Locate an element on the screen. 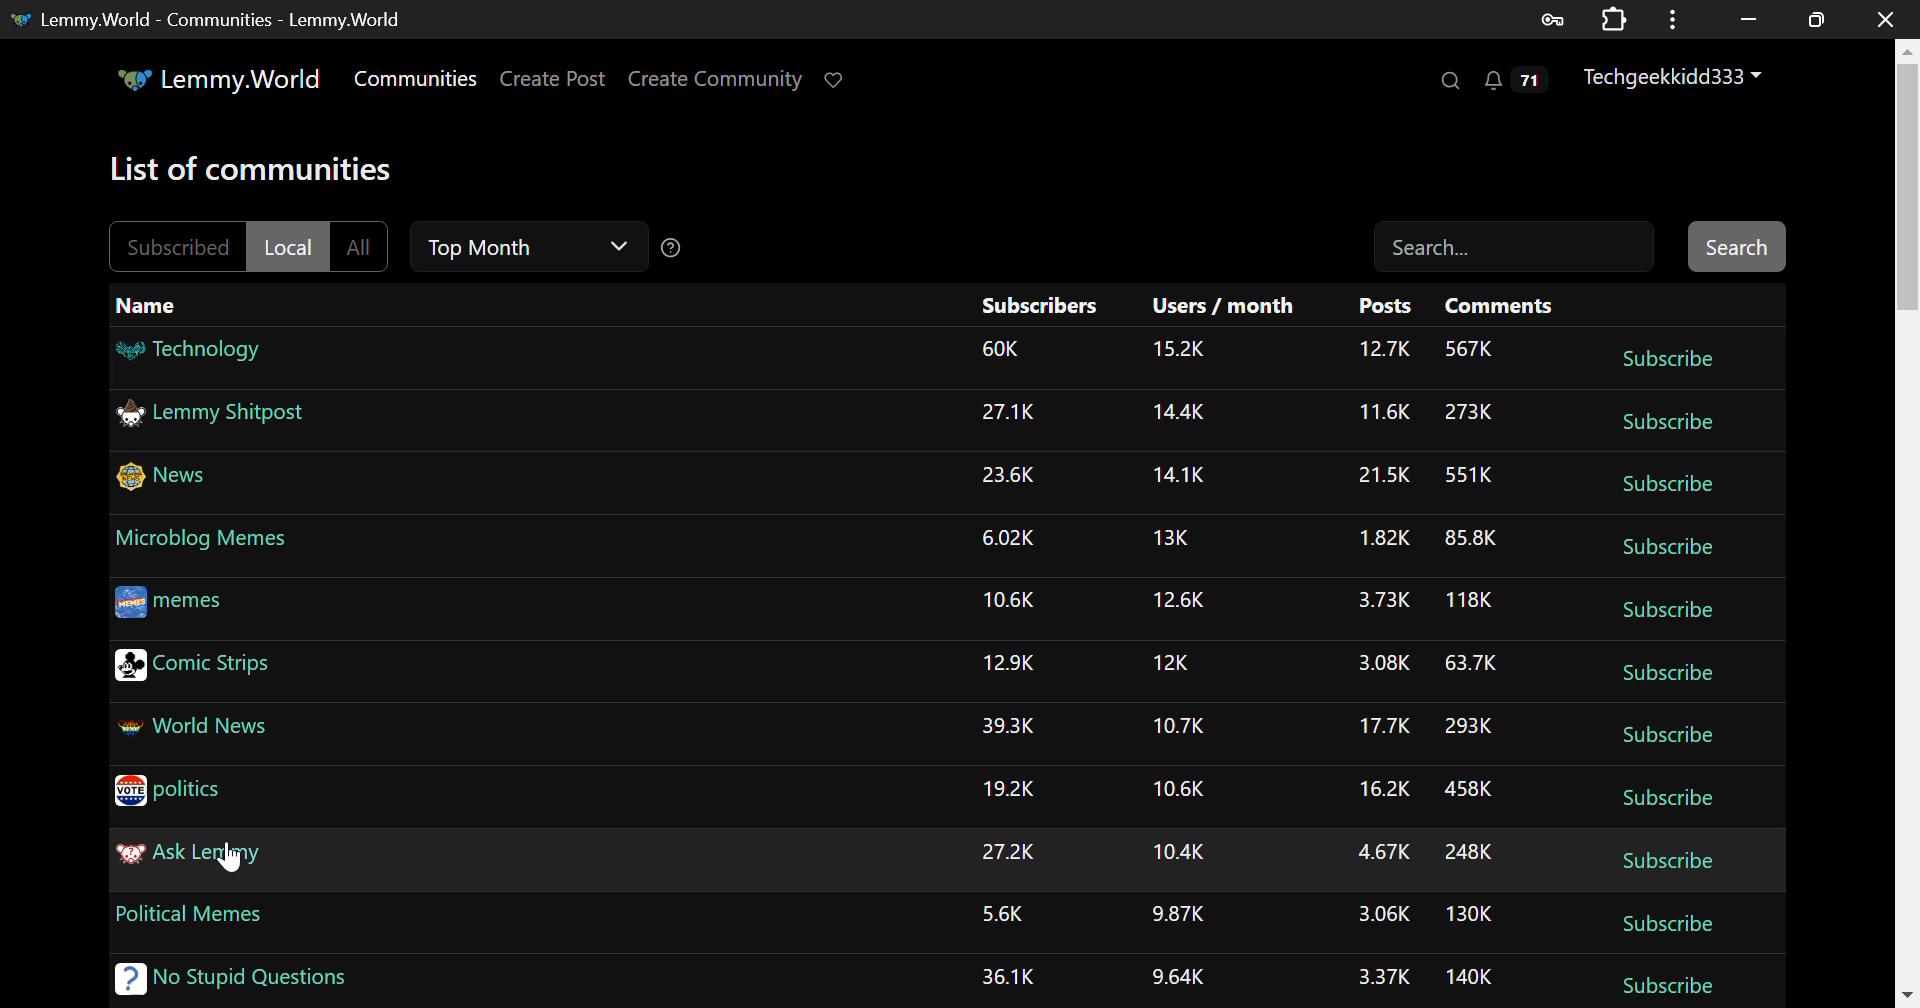  Amount is located at coordinates (1472, 663).